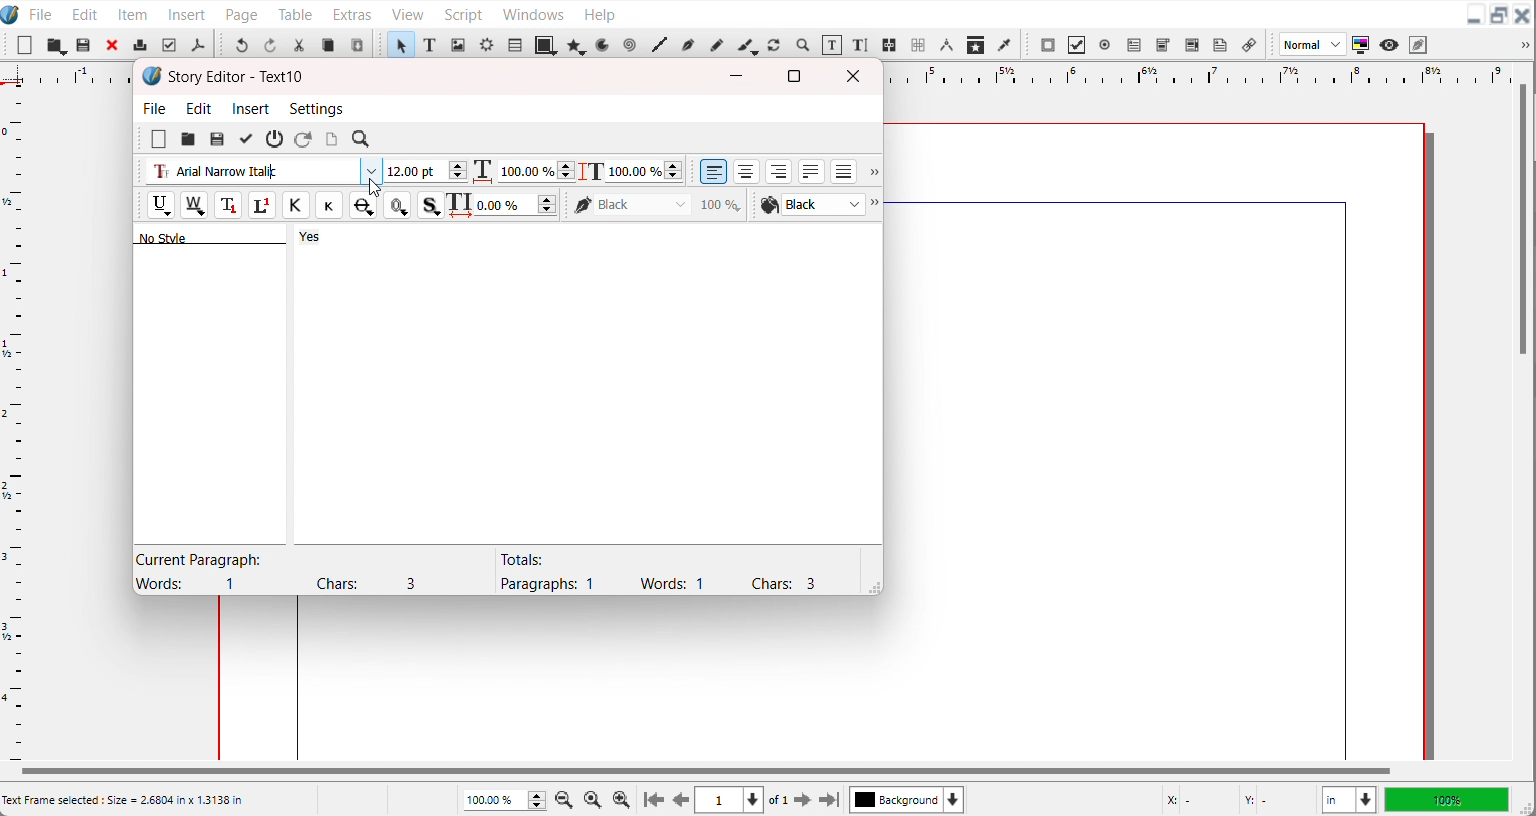 The width and height of the screenshot is (1536, 816). I want to click on Horizontal scale, so click(1192, 74).